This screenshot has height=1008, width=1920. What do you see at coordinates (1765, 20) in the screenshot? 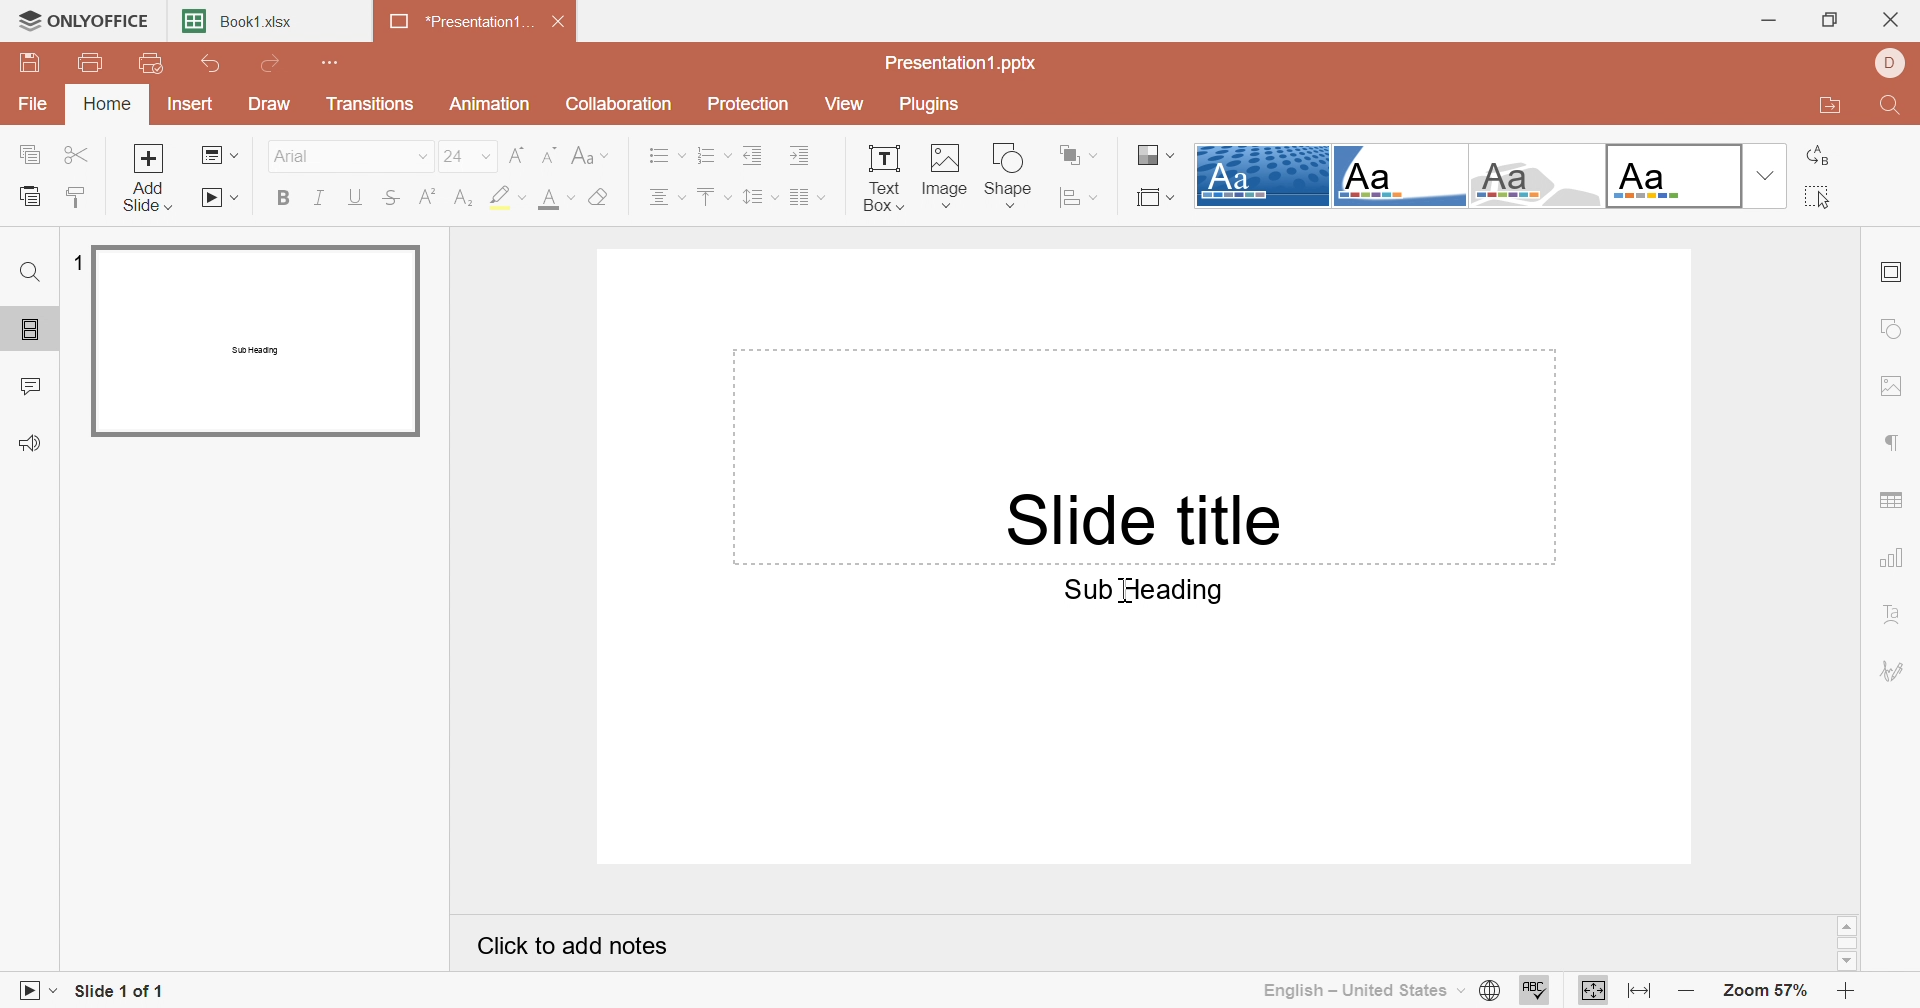
I see `Minimize` at bounding box center [1765, 20].